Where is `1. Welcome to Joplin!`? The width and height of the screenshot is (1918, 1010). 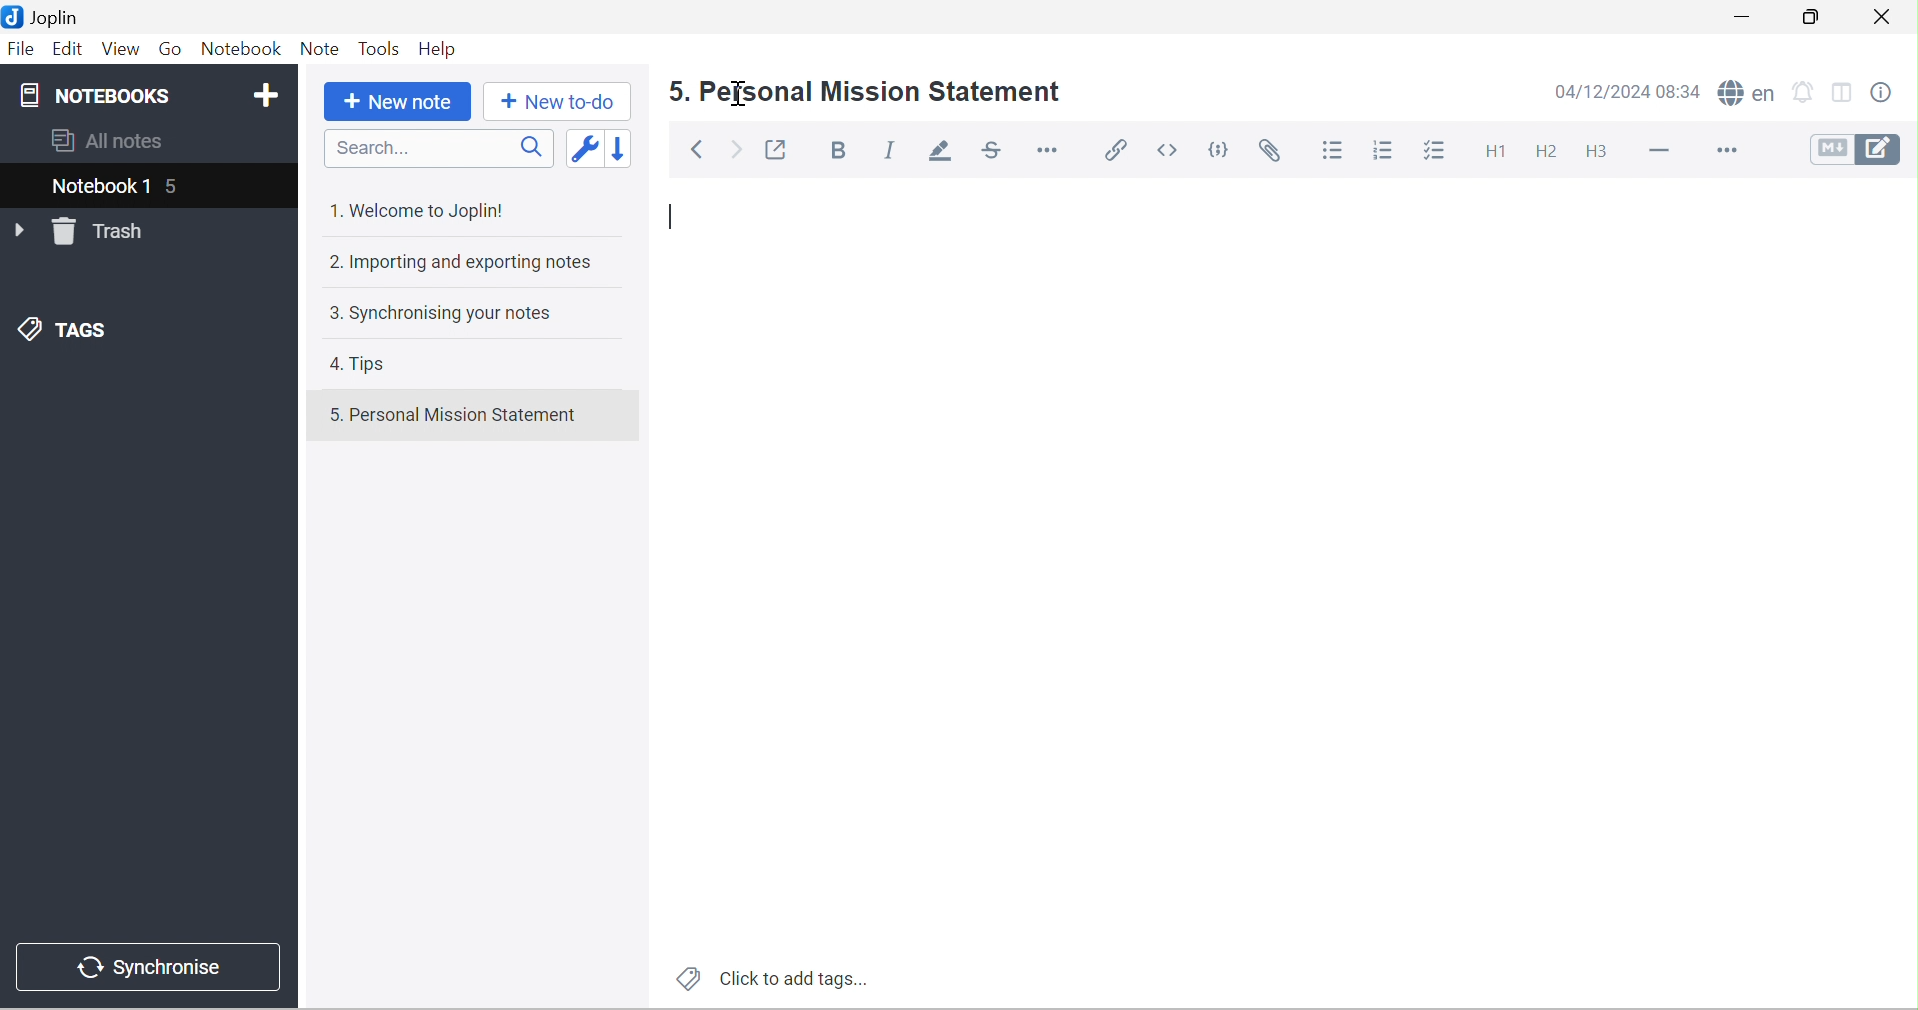
1. Welcome to Joplin! is located at coordinates (425, 209).